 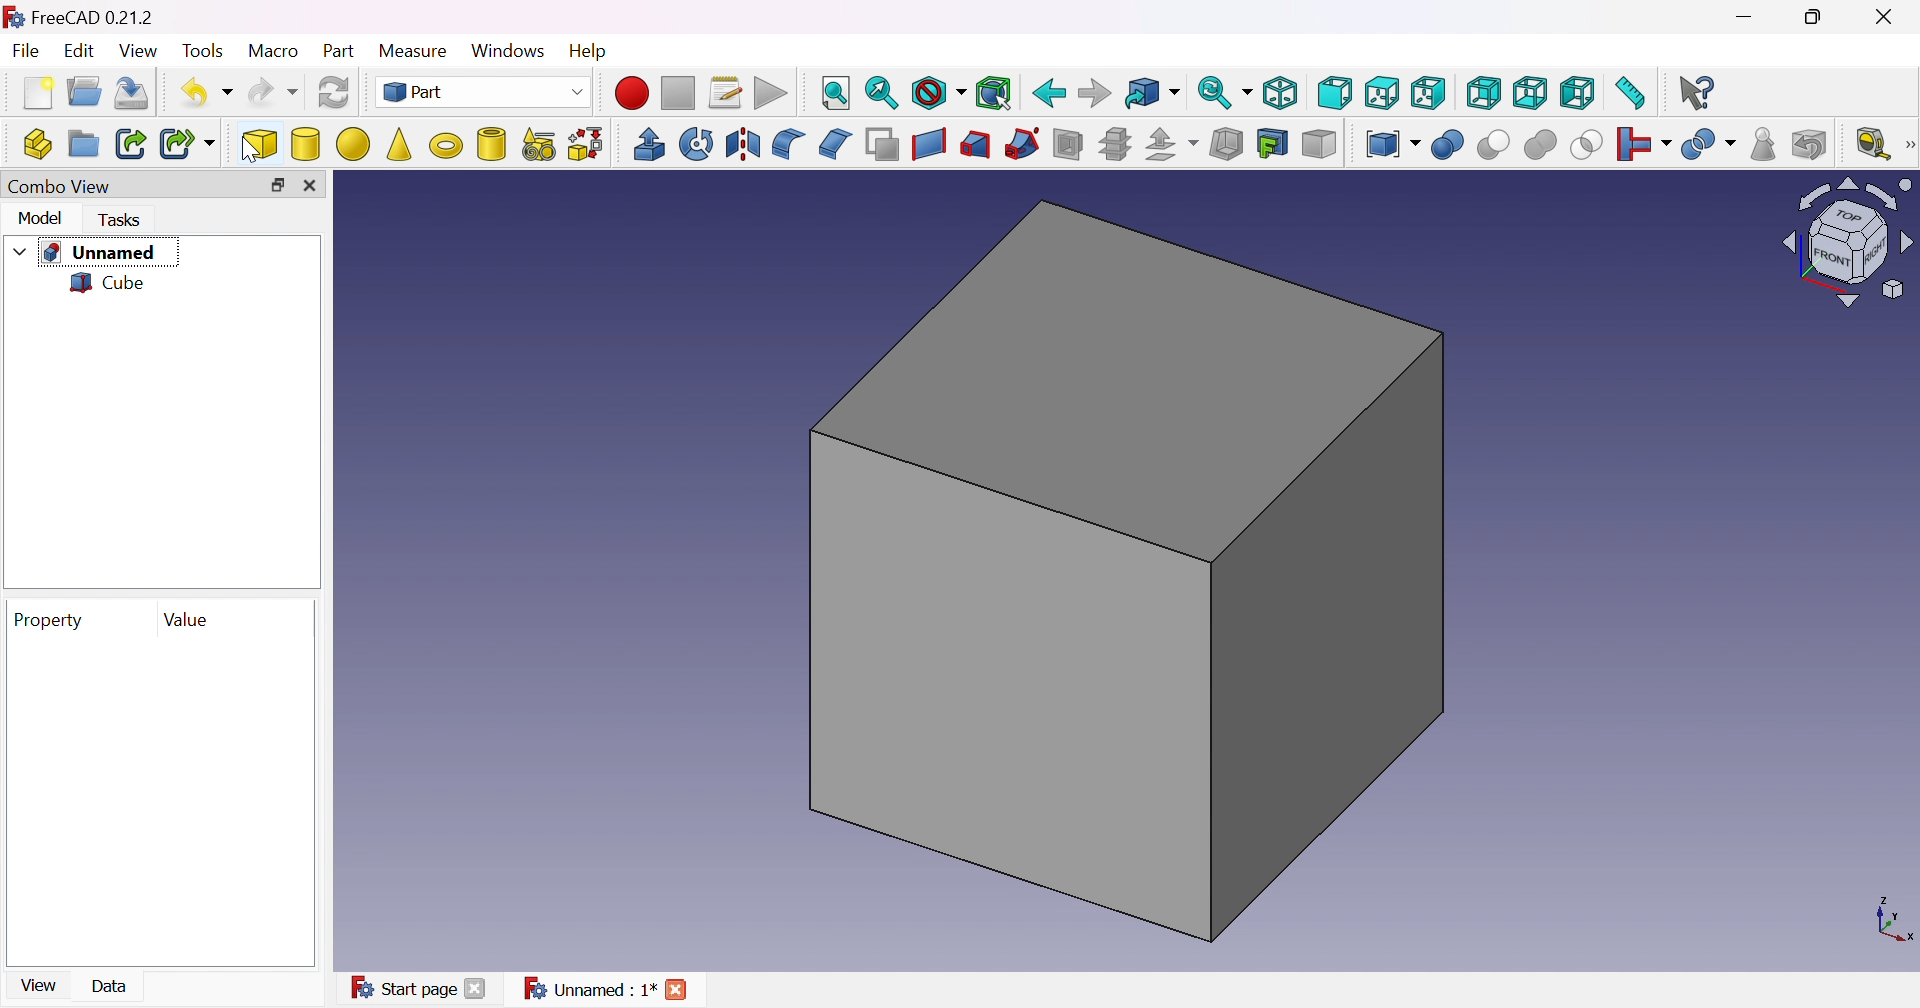 What do you see at coordinates (1272, 143) in the screenshot?
I see `Create projection on surface` at bounding box center [1272, 143].